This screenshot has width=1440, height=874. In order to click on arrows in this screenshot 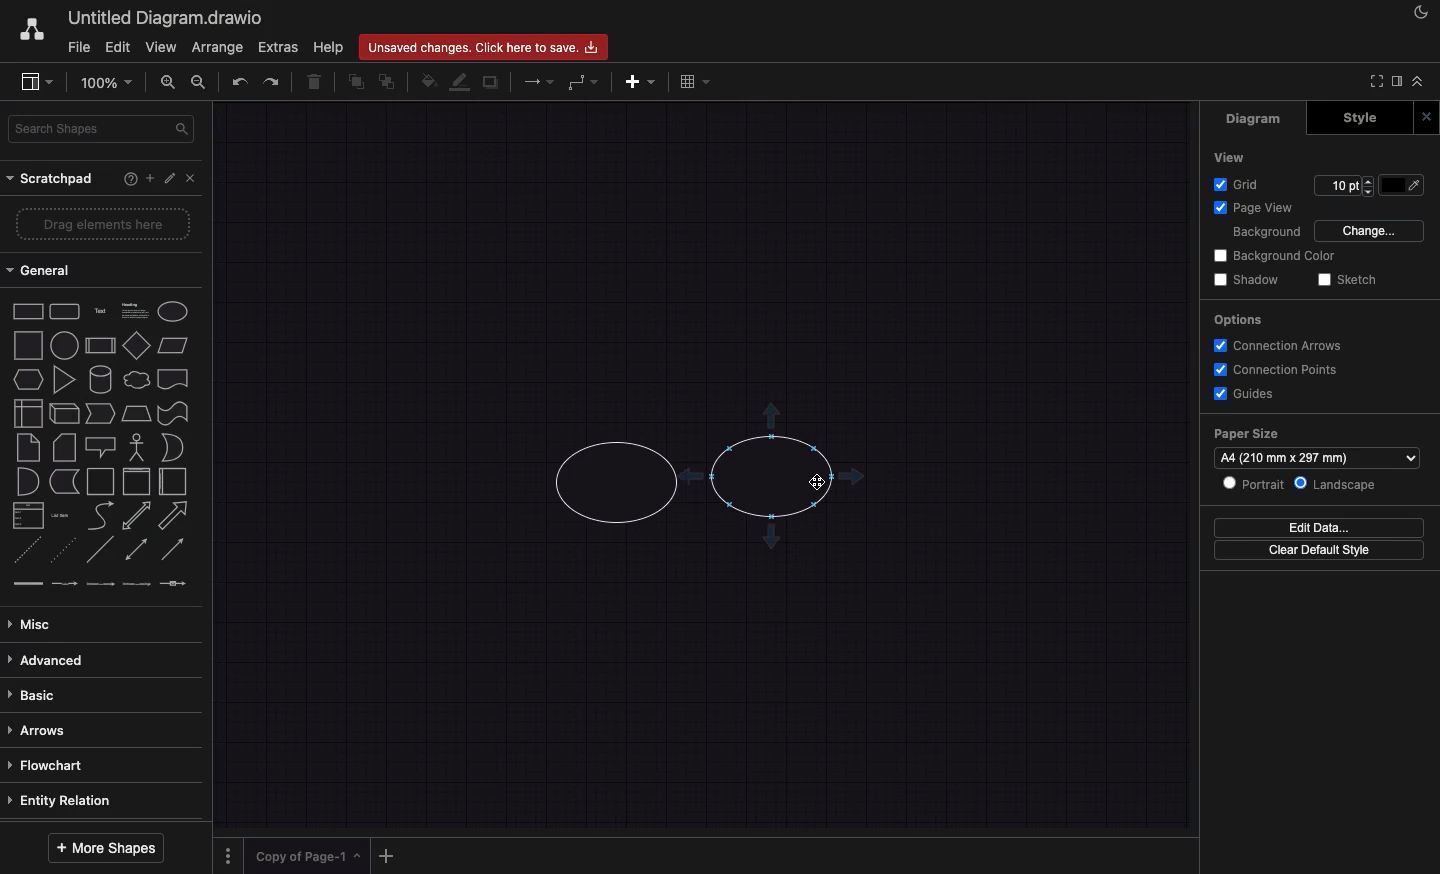, I will do `click(95, 732)`.